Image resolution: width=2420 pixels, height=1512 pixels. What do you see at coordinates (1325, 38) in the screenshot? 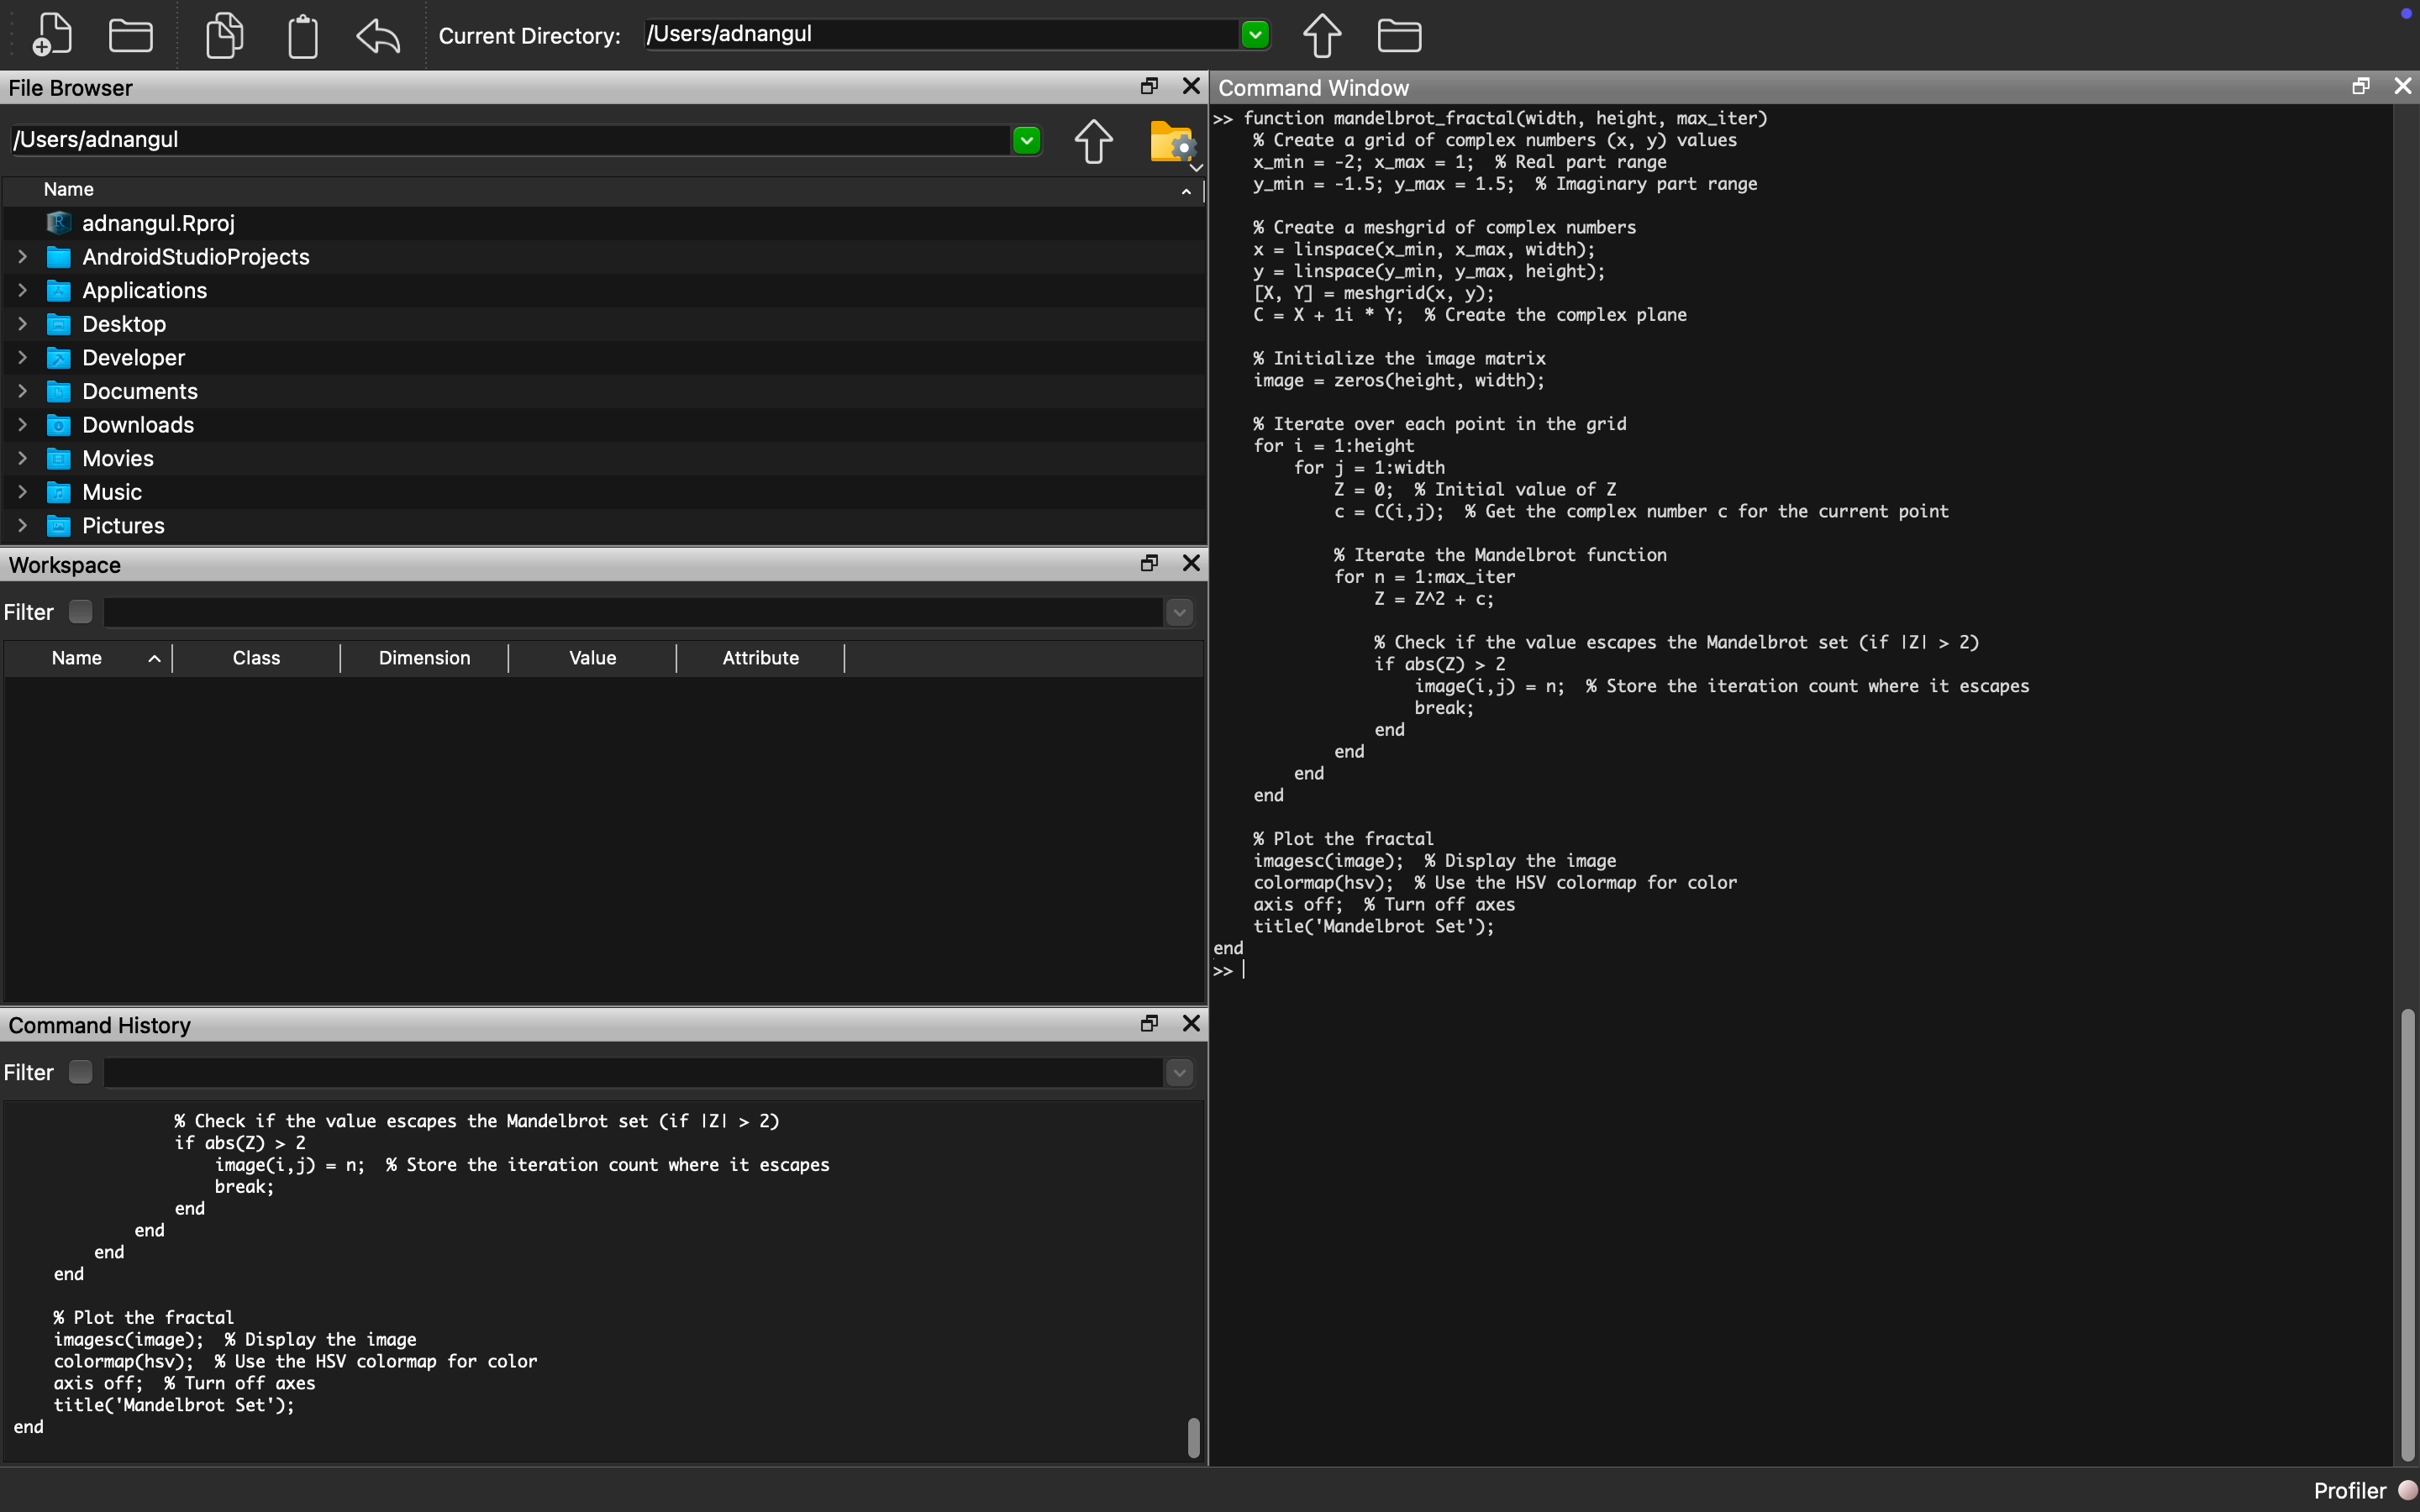
I see `Parent Directory` at bounding box center [1325, 38].